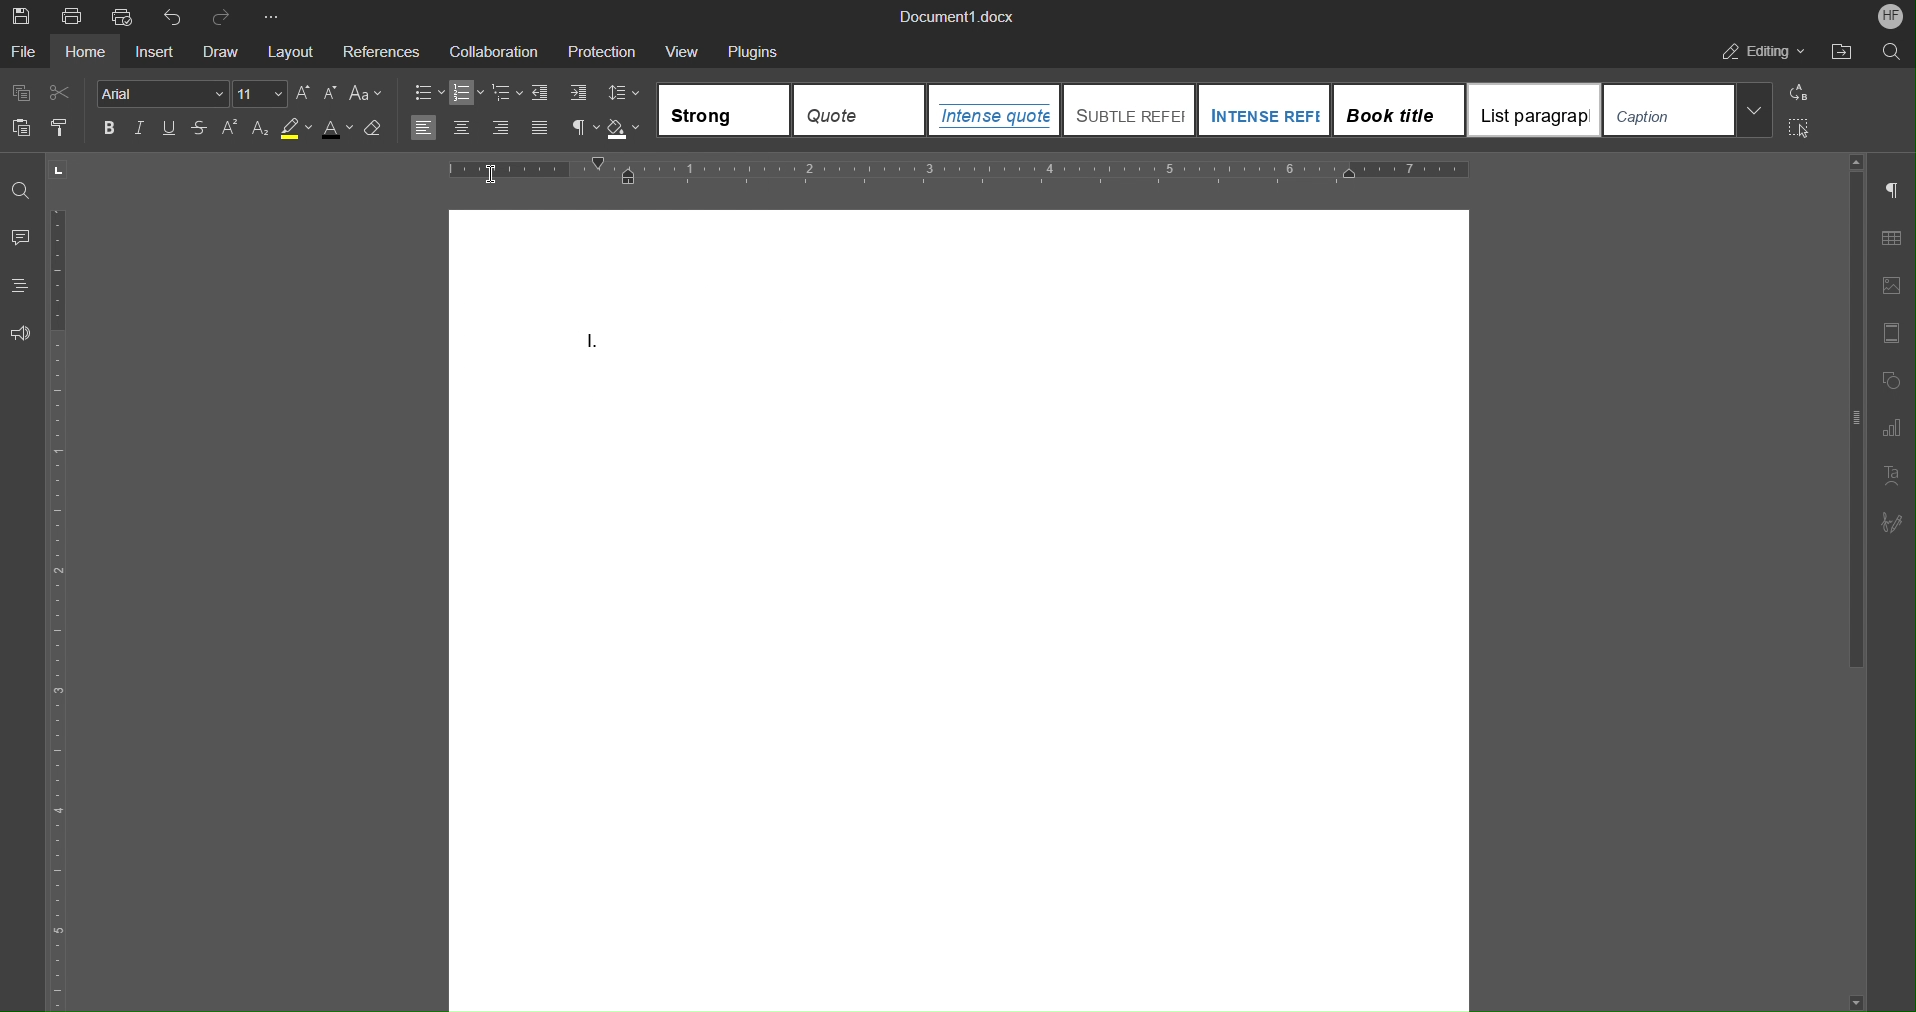 The height and width of the screenshot is (1012, 1916). Describe the element at coordinates (1890, 334) in the screenshot. I see `Header/Footer` at that location.